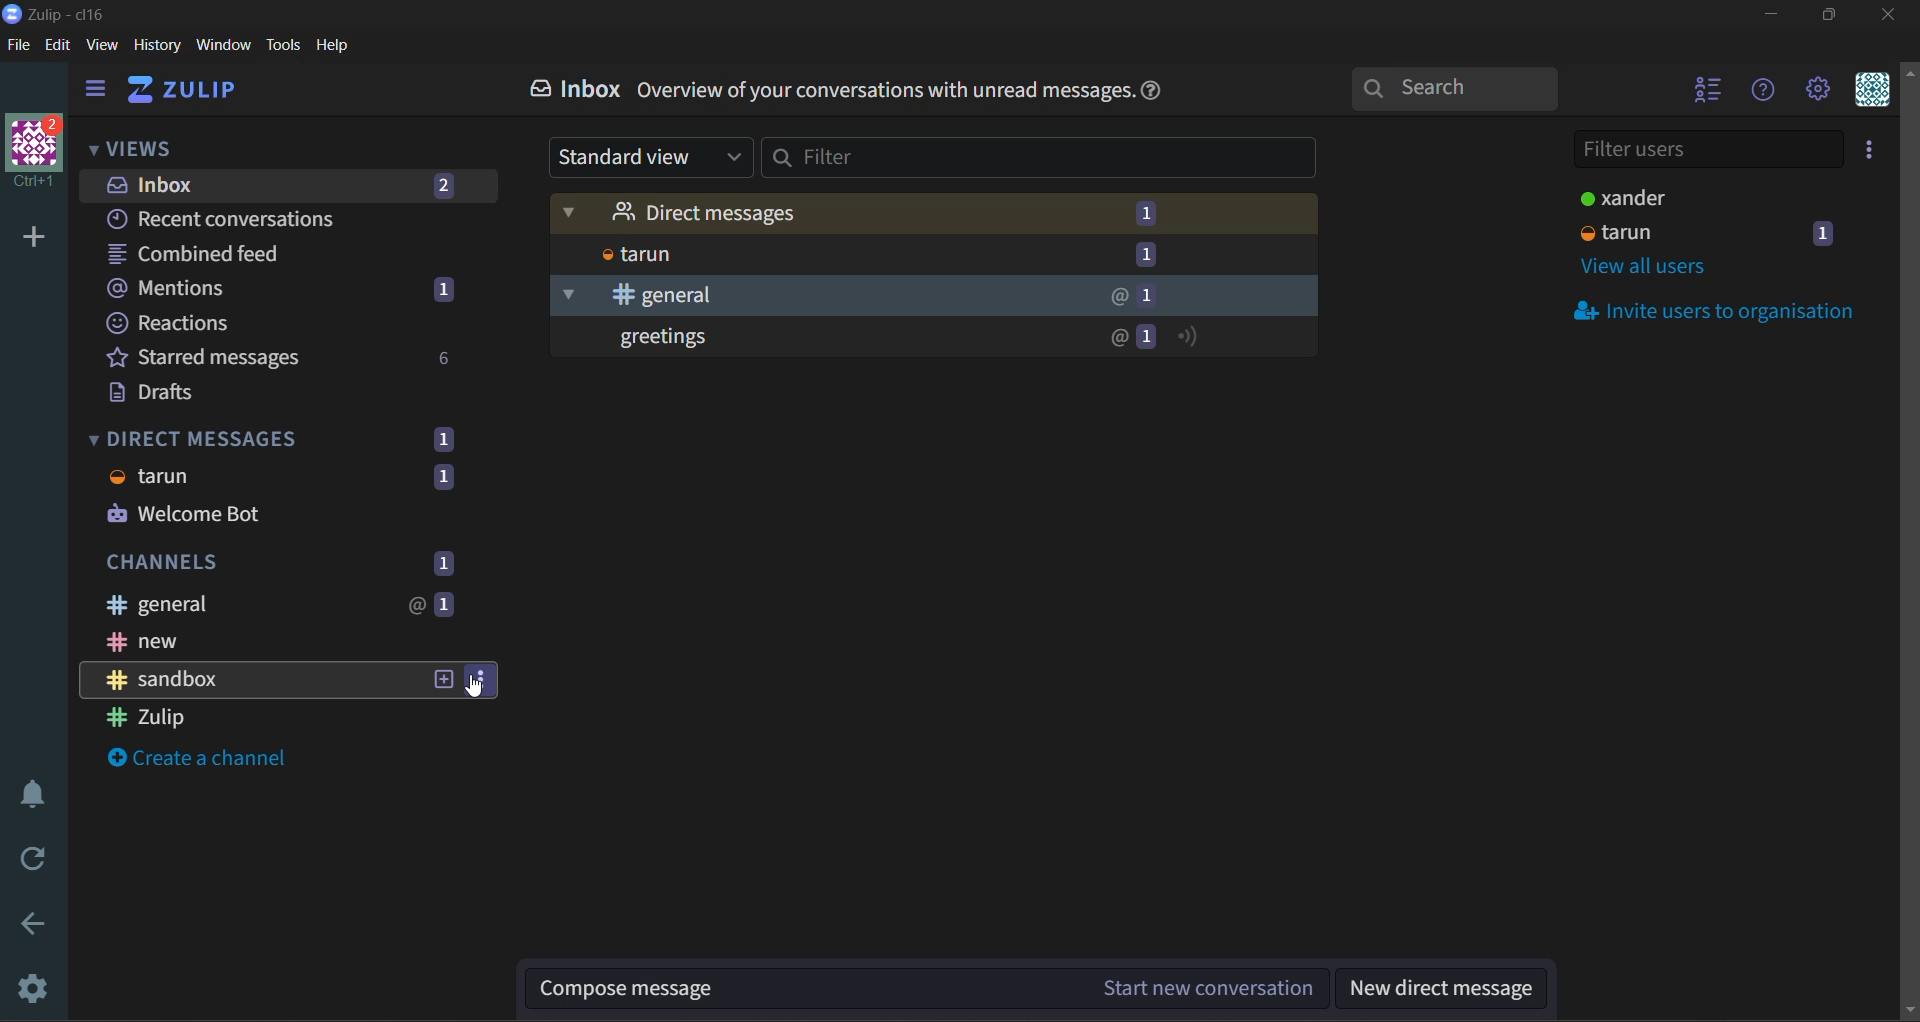 Image resolution: width=1920 pixels, height=1022 pixels. Describe the element at coordinates (287, 183) in the screenshot. I see `inbox` at that location.